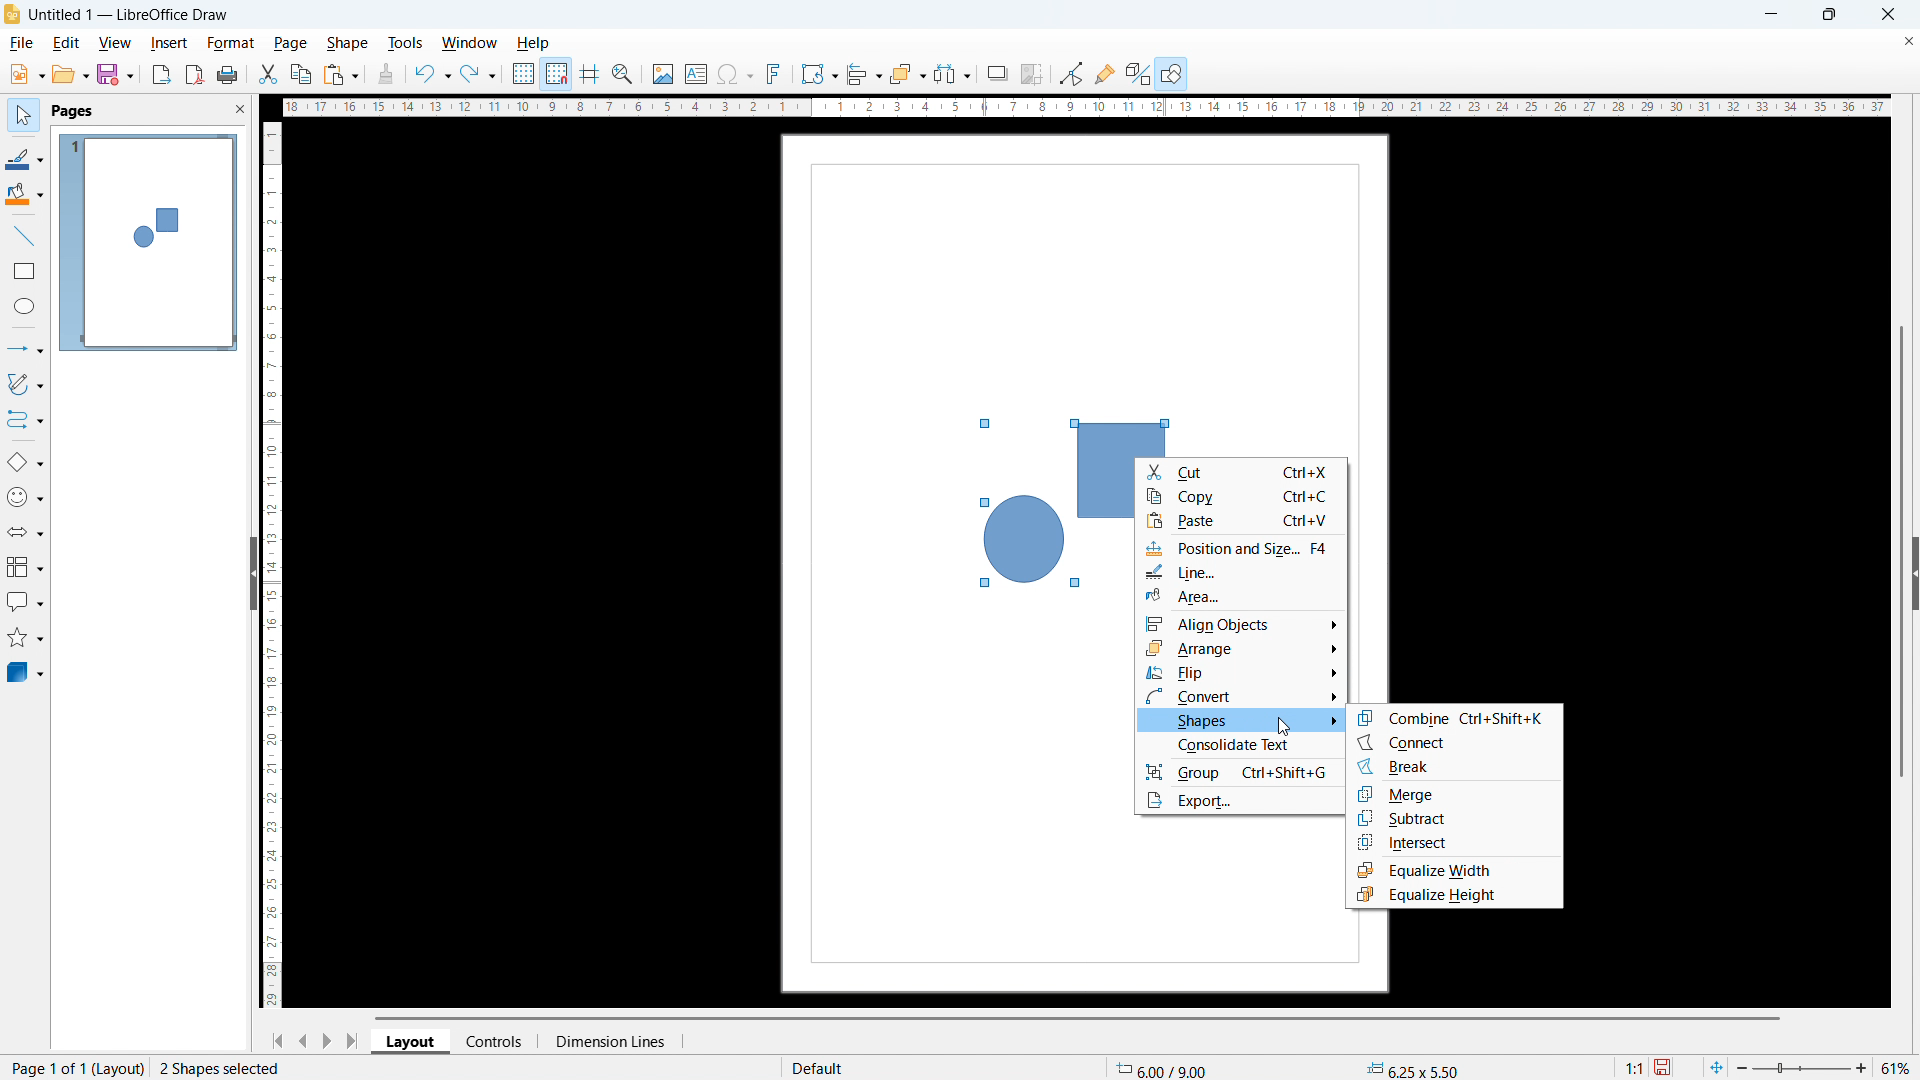  Describe the element at coordinates (27, 384) in the screenshot. I see `curves & polygons` at that location.